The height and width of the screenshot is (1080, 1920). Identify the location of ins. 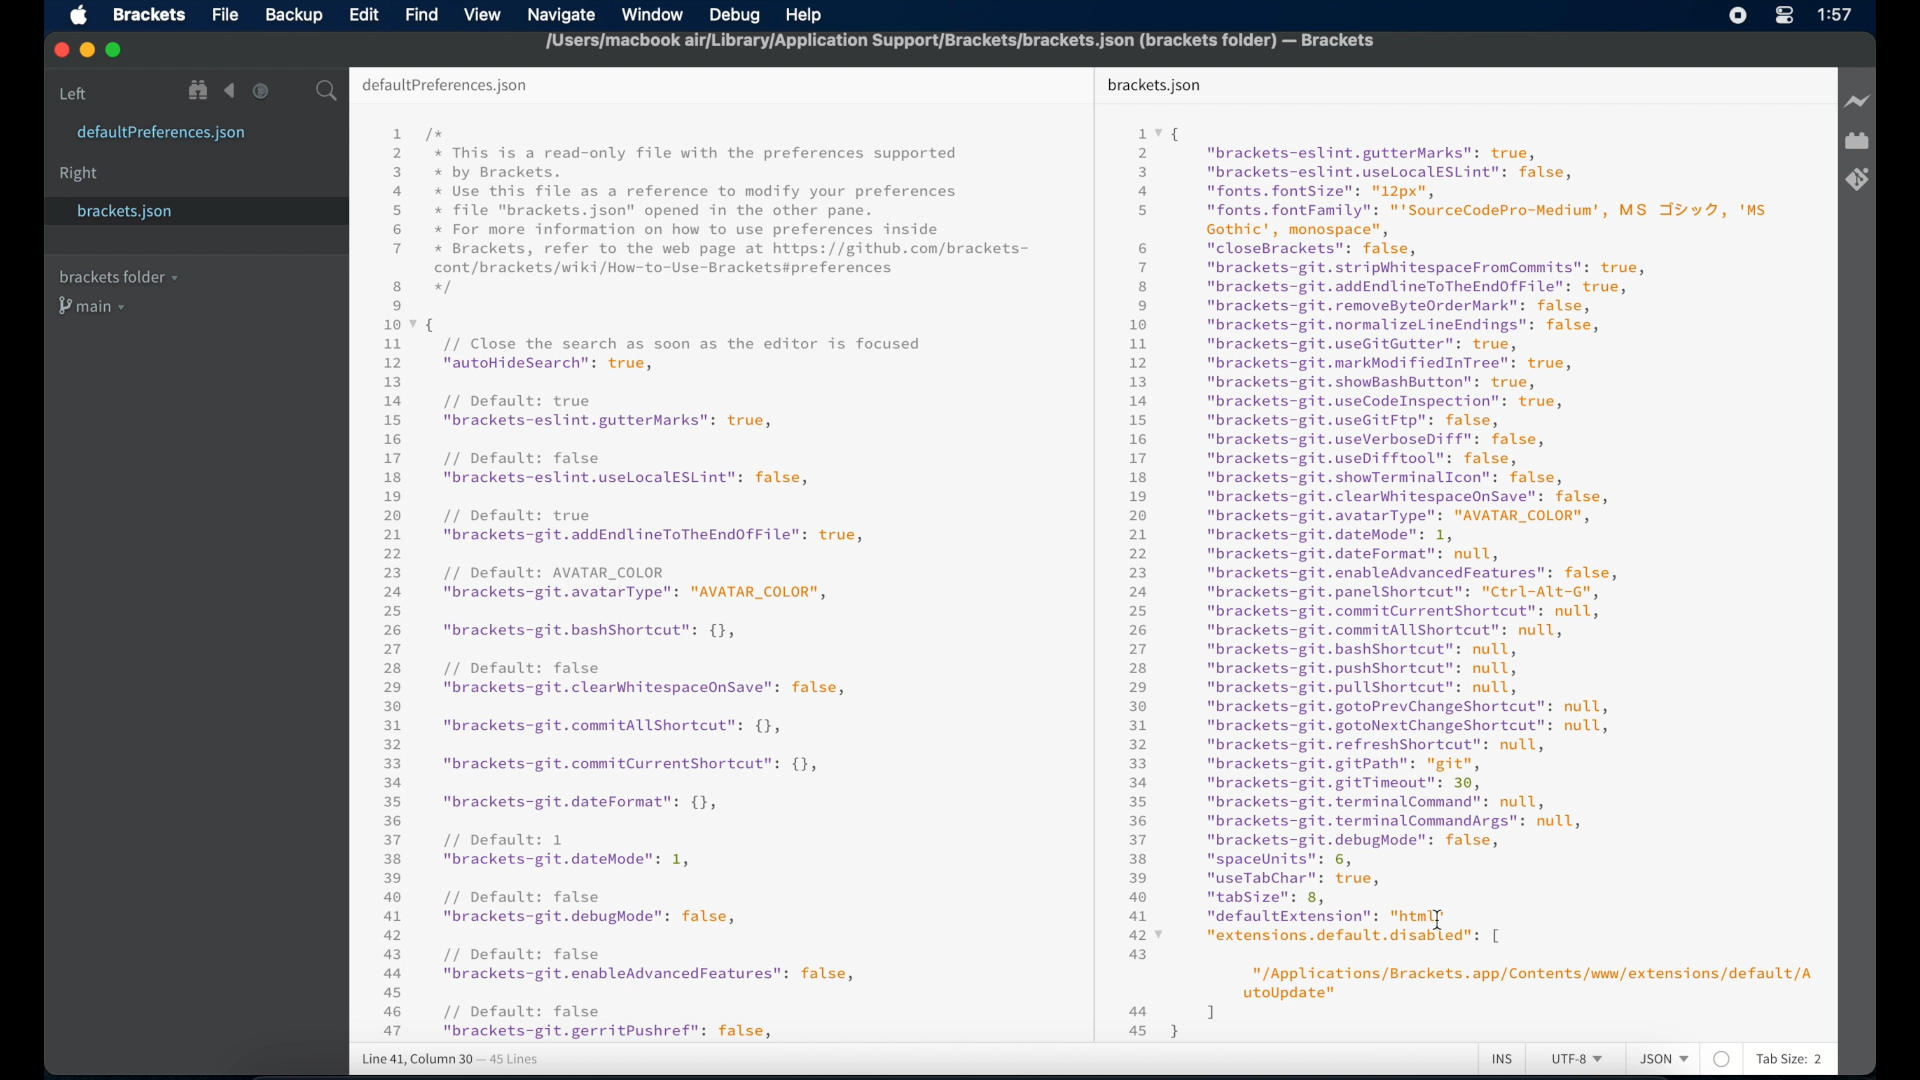
(1503, 1060).